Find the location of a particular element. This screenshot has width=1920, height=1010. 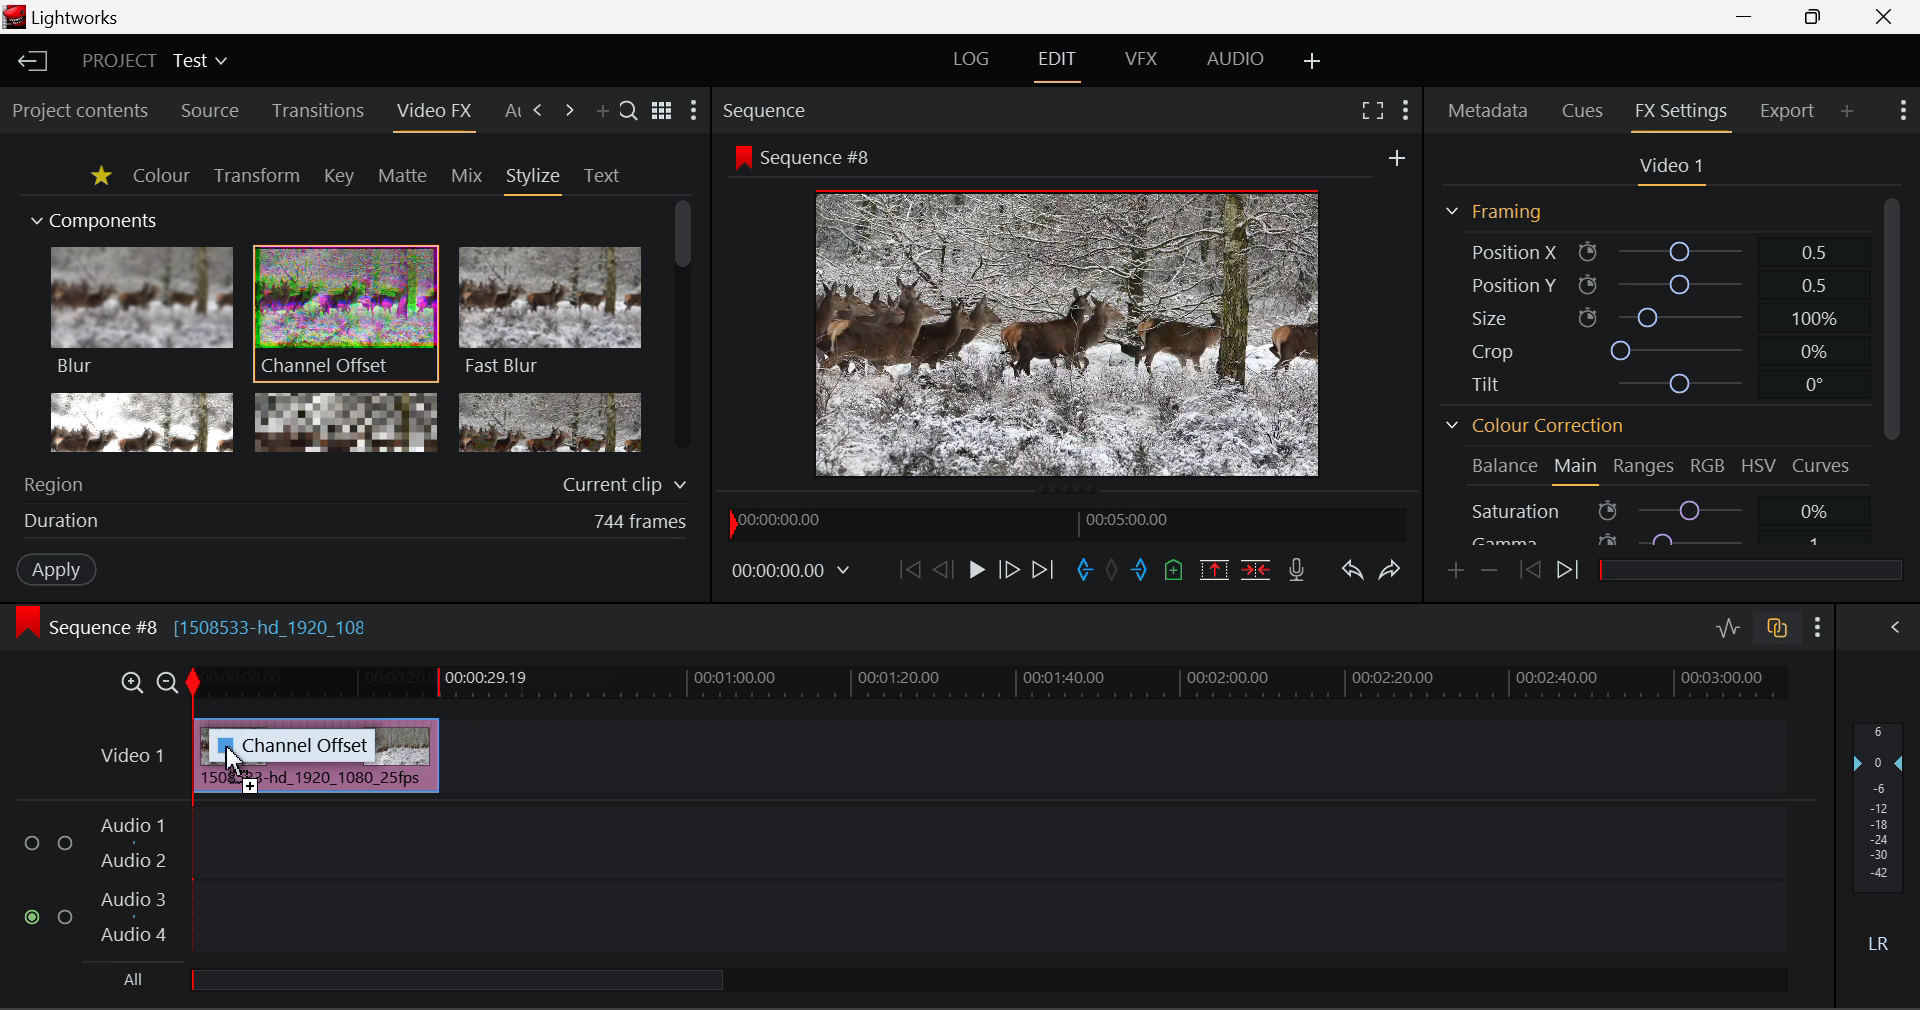

Timeline Zoom Out is located at coordinates (170, 685).